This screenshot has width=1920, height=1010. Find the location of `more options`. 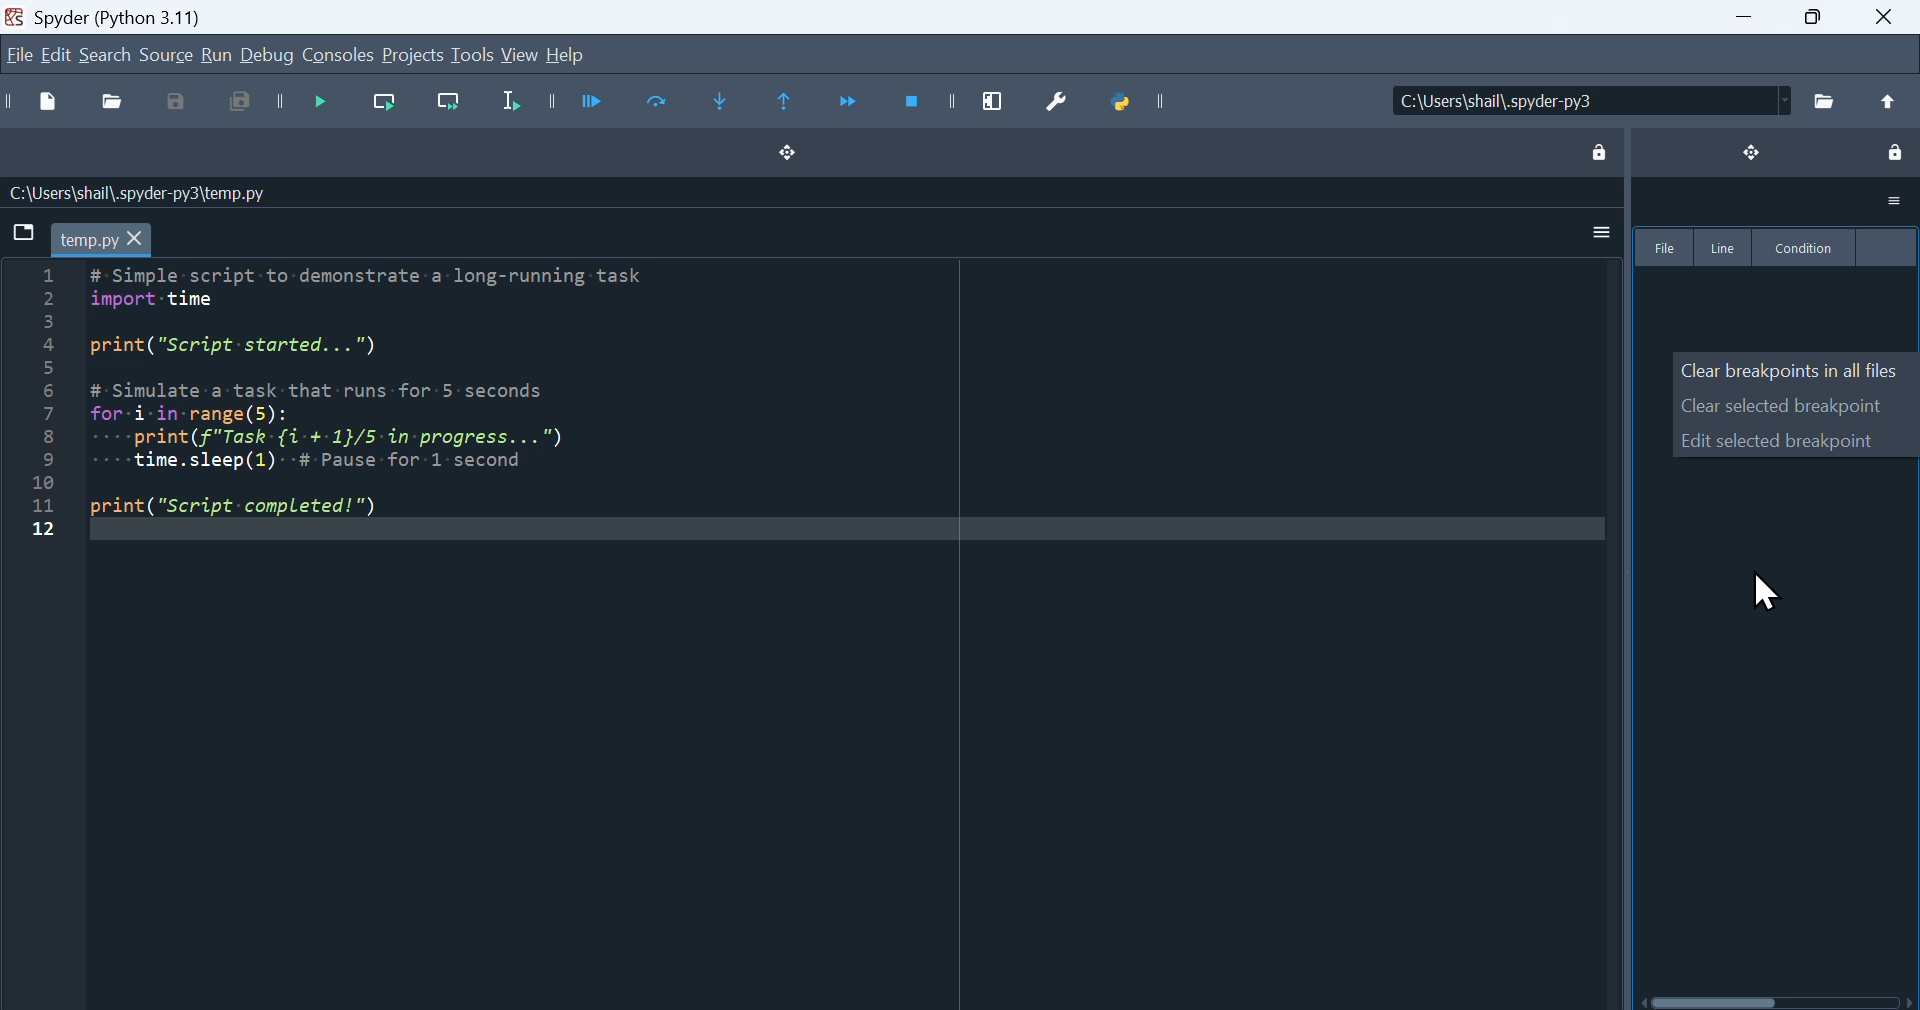

more options is located at coordinates (1894, 202).